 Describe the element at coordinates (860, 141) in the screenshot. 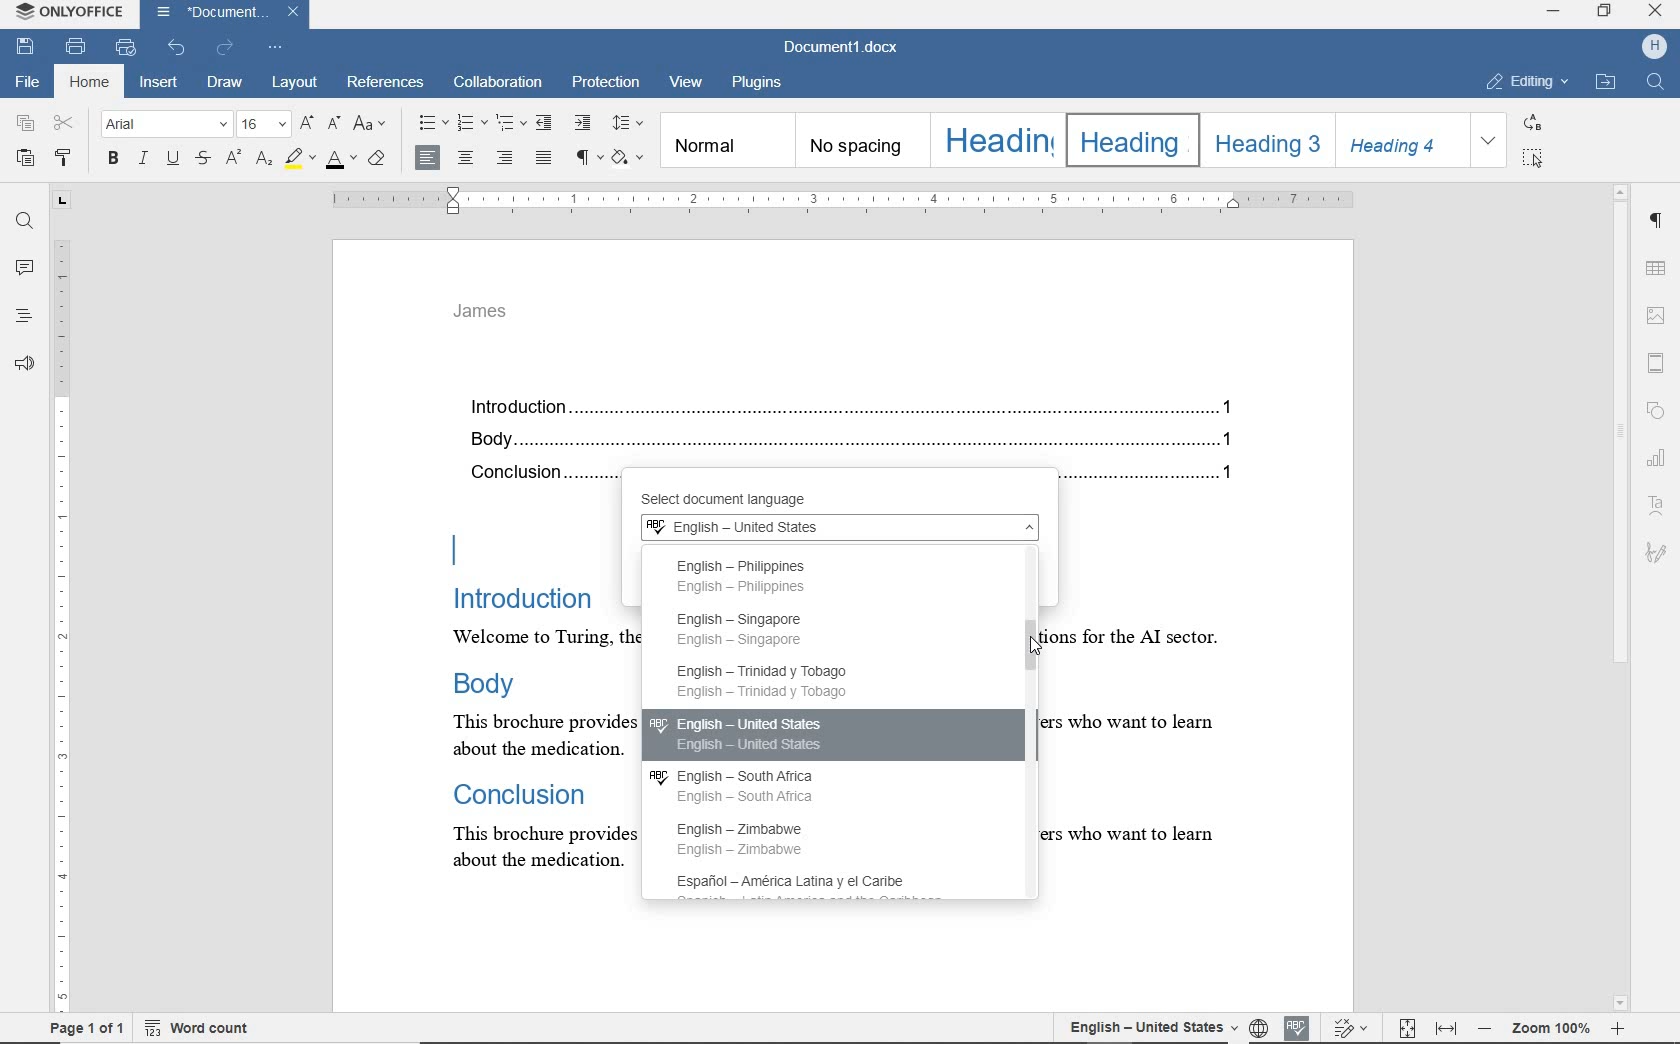

I see `no spacing` at that location.